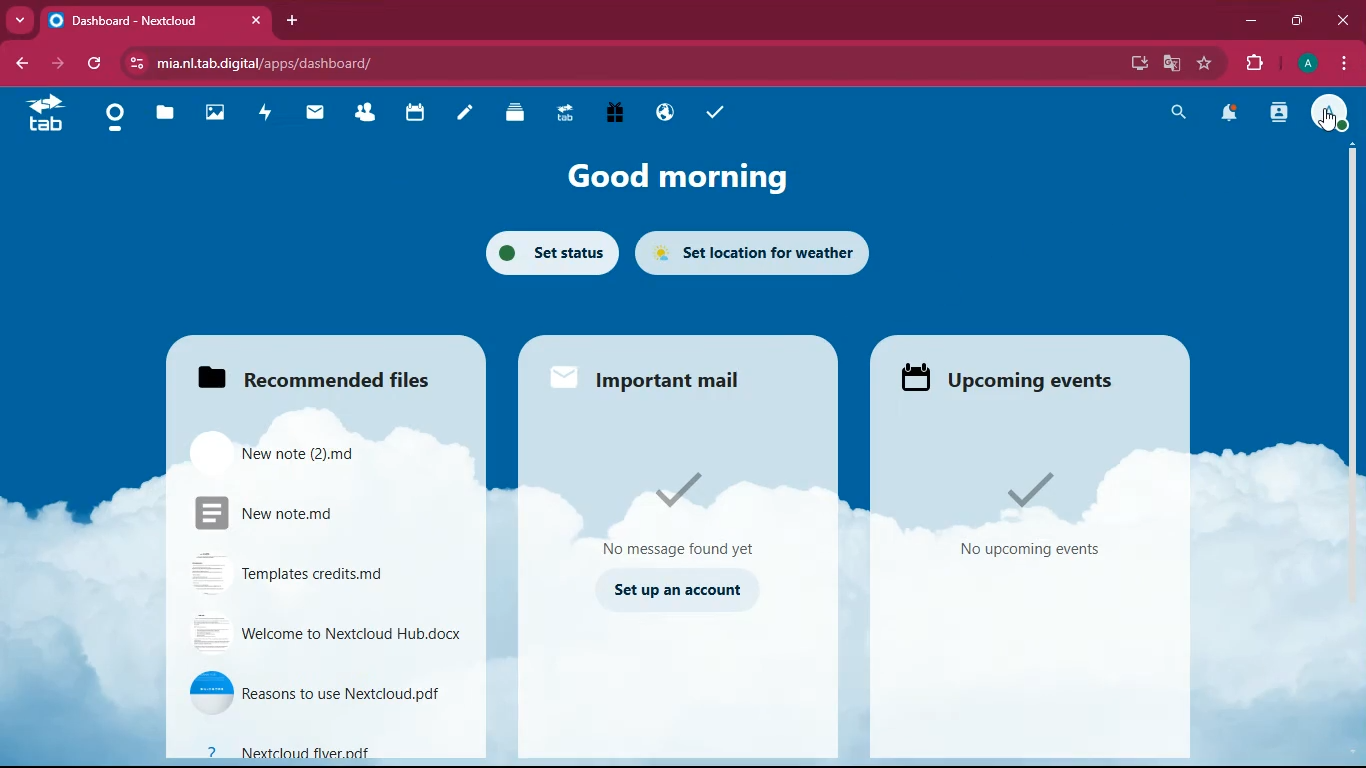  What do you see at coordinates (668, 114) in the screenshot?
I see `public` at bounding box center [668, 114].